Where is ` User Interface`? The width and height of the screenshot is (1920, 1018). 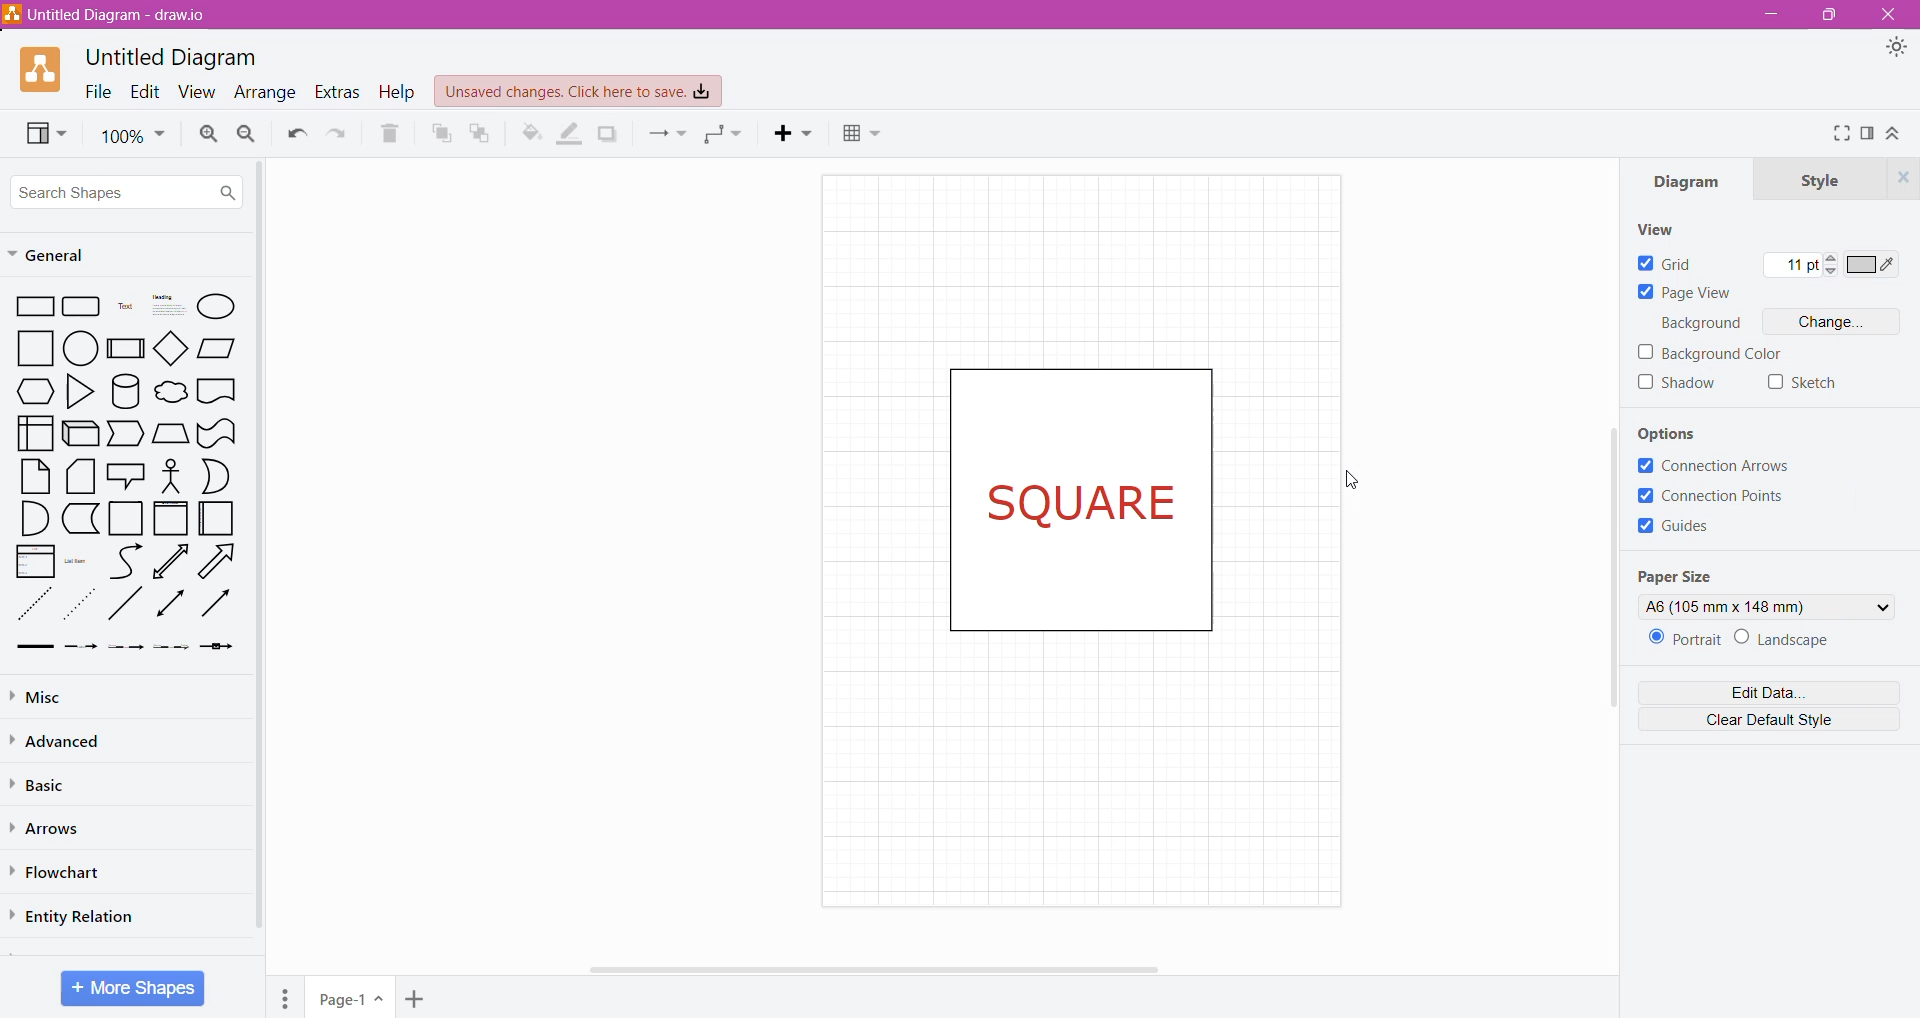
 User Interface is located at coordinates (34, 432).